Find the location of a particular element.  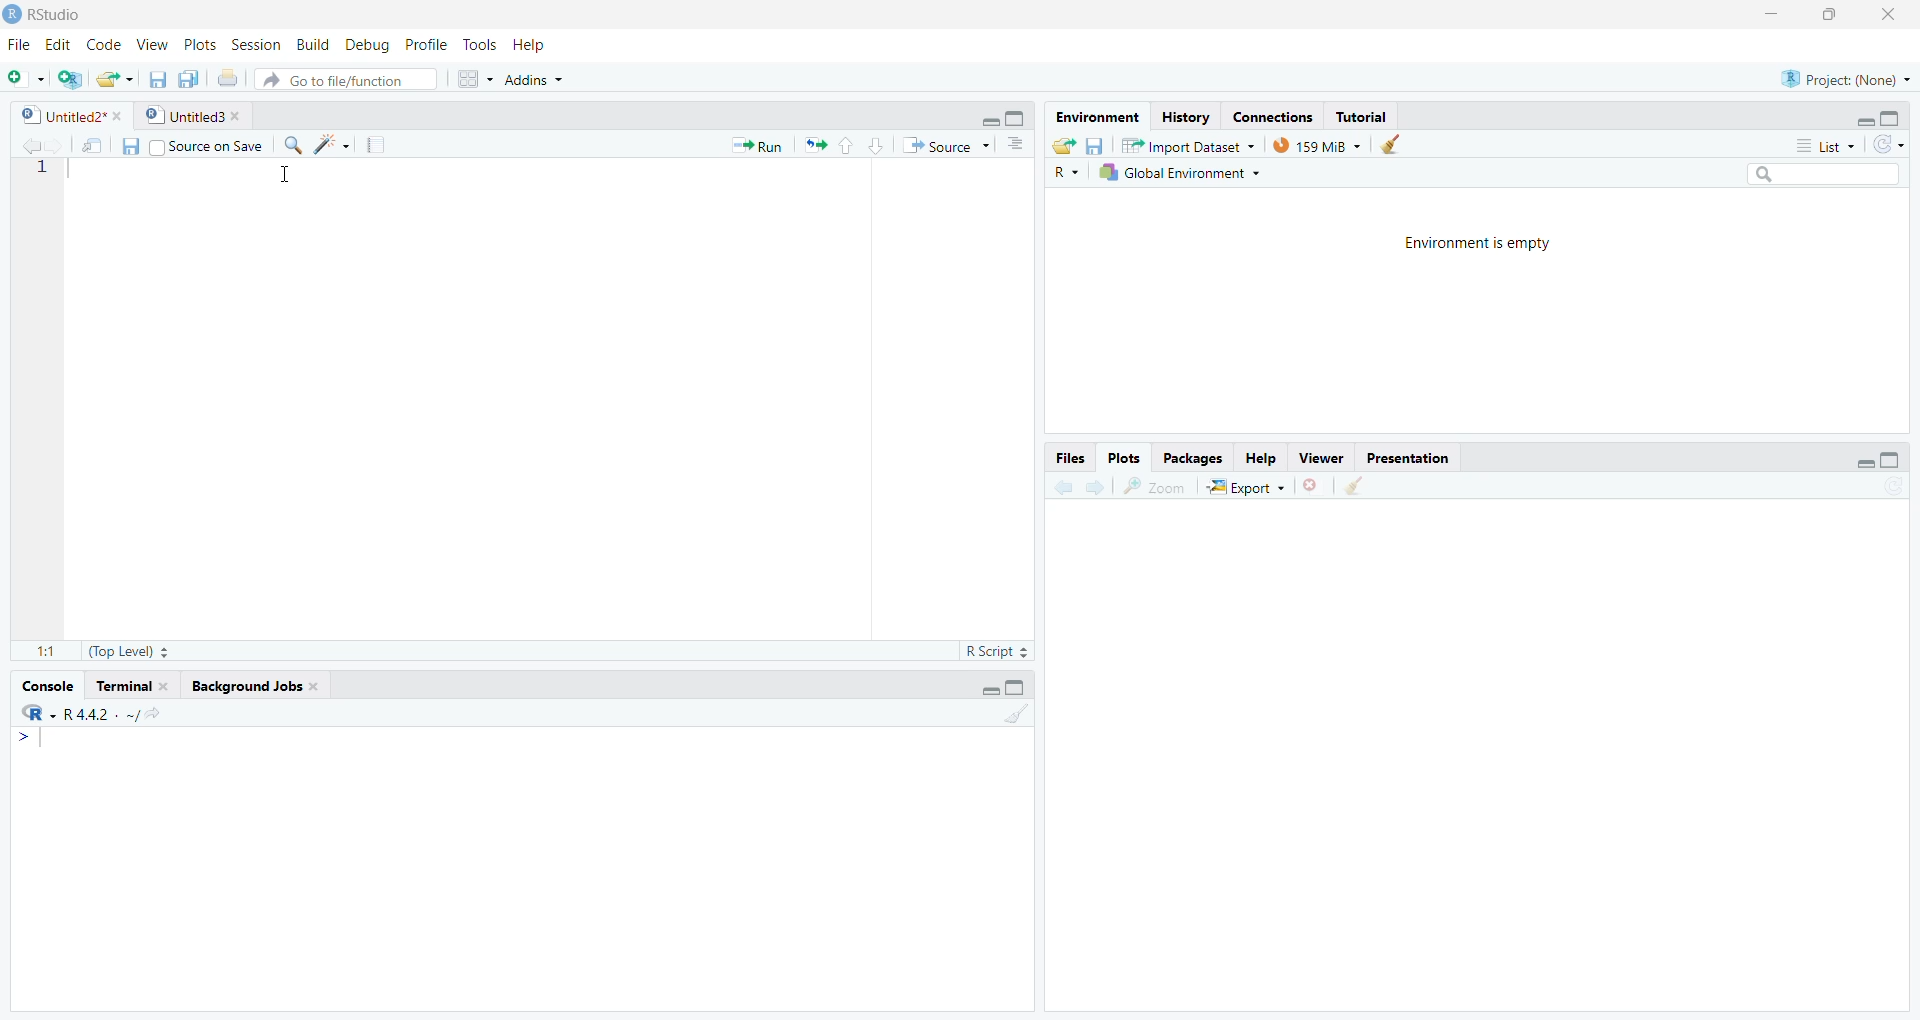

Plots is located at coordinates (197, 44).